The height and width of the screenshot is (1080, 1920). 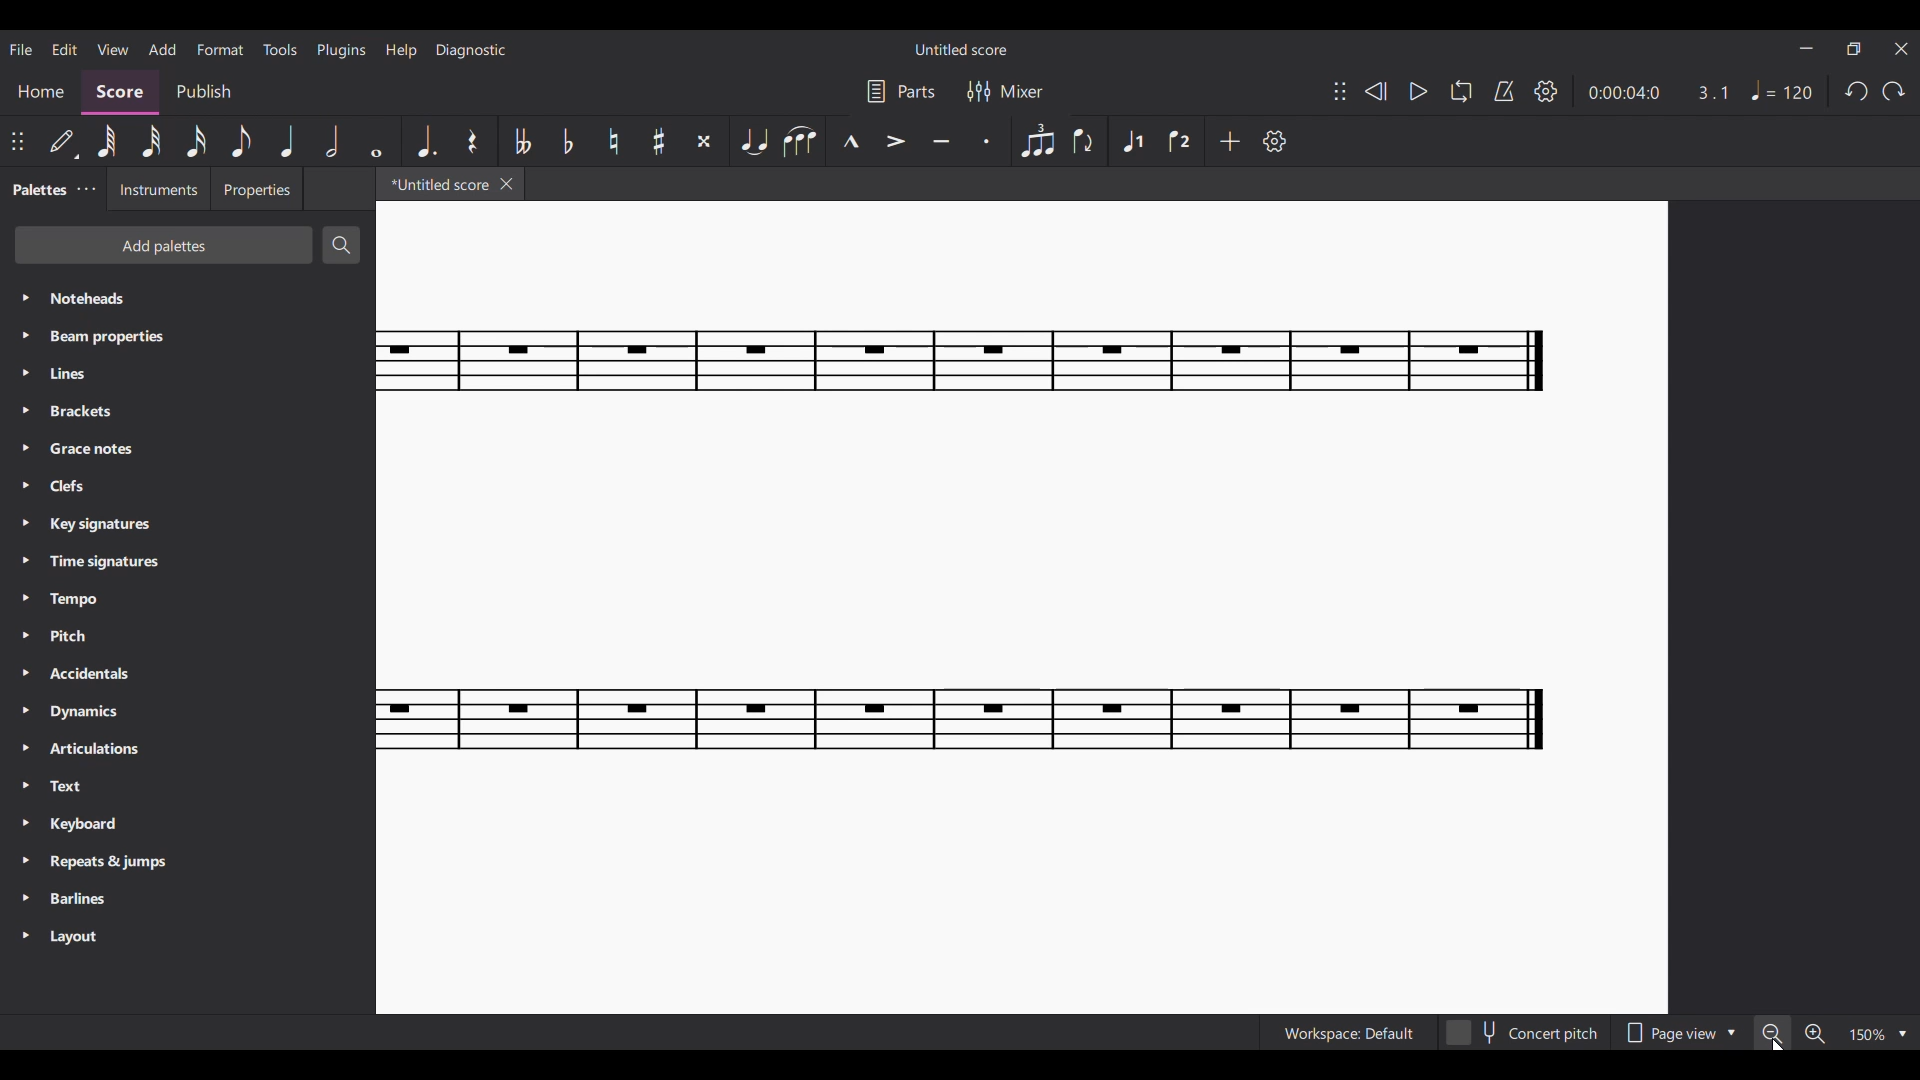 I want to click on Settings, so click(x=1547, y=91).